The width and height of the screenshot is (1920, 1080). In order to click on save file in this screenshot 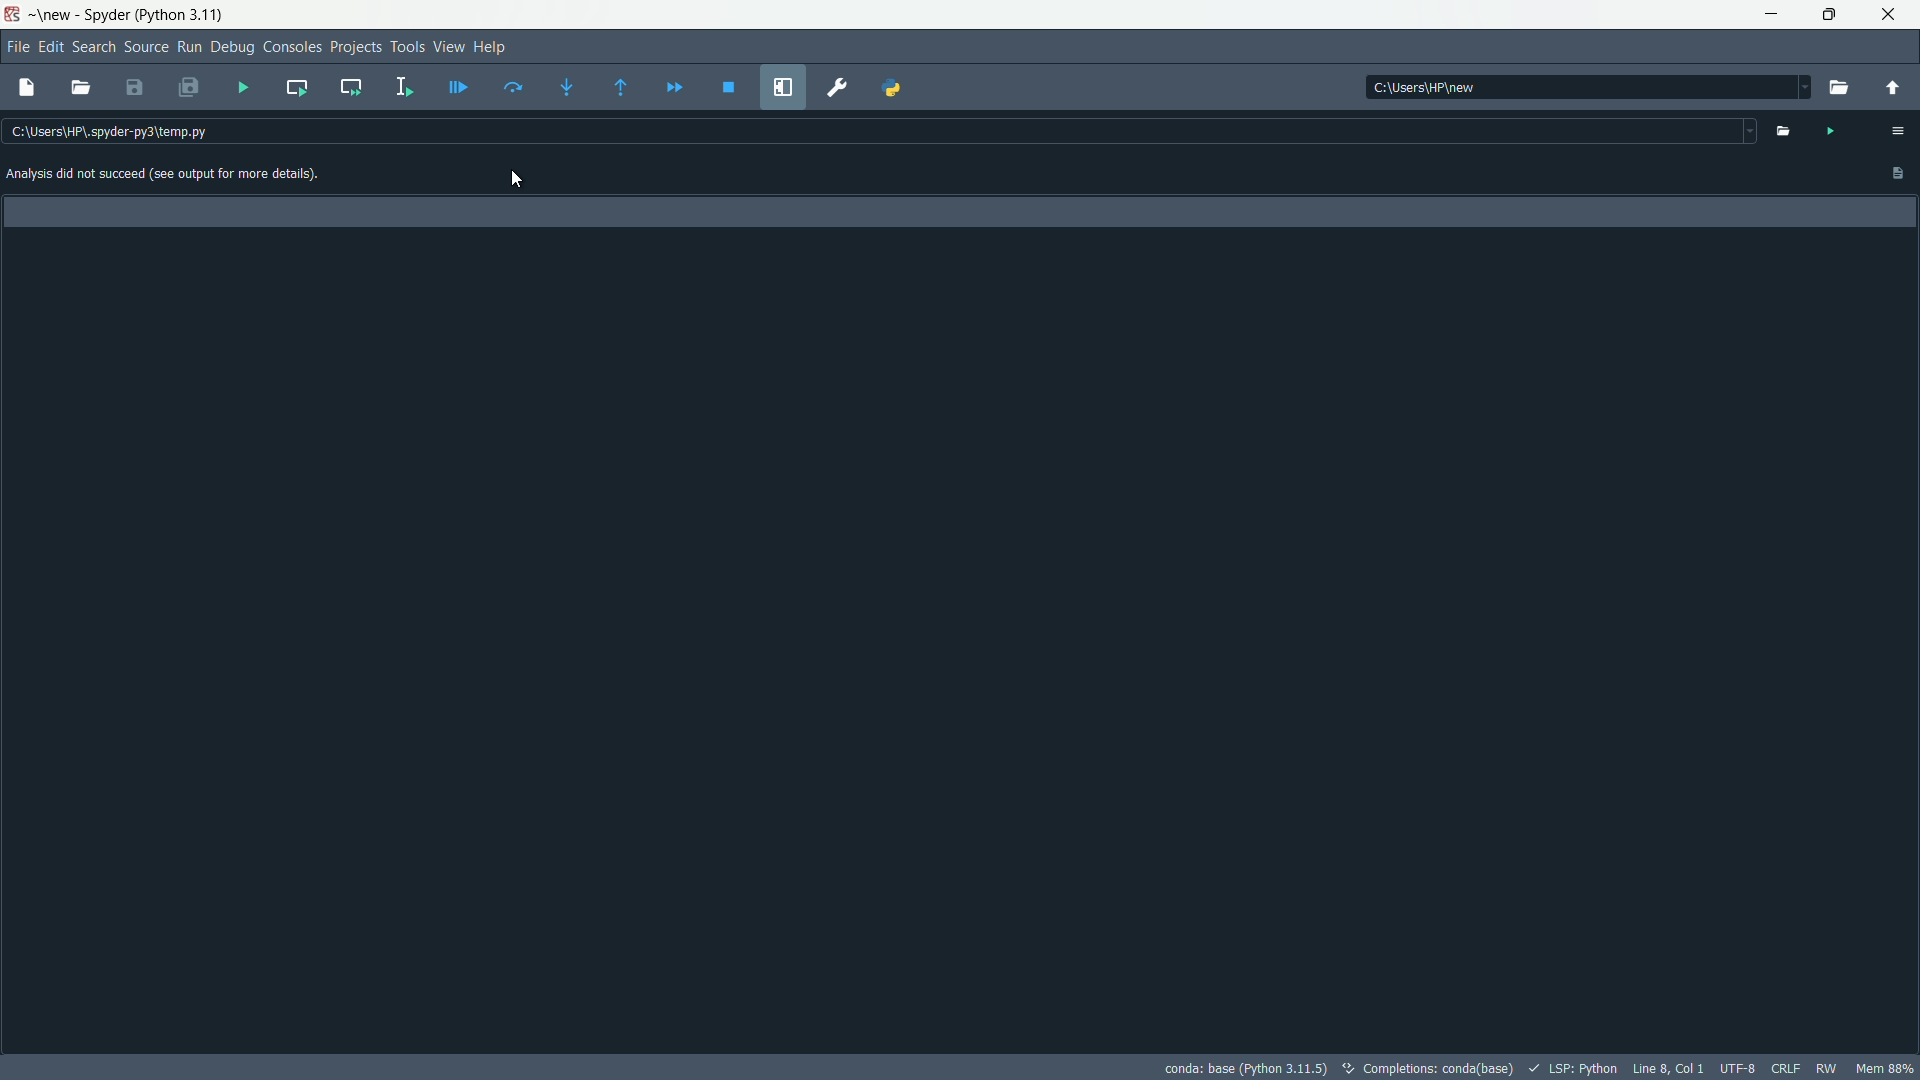, I will do `click(134, 86)`.